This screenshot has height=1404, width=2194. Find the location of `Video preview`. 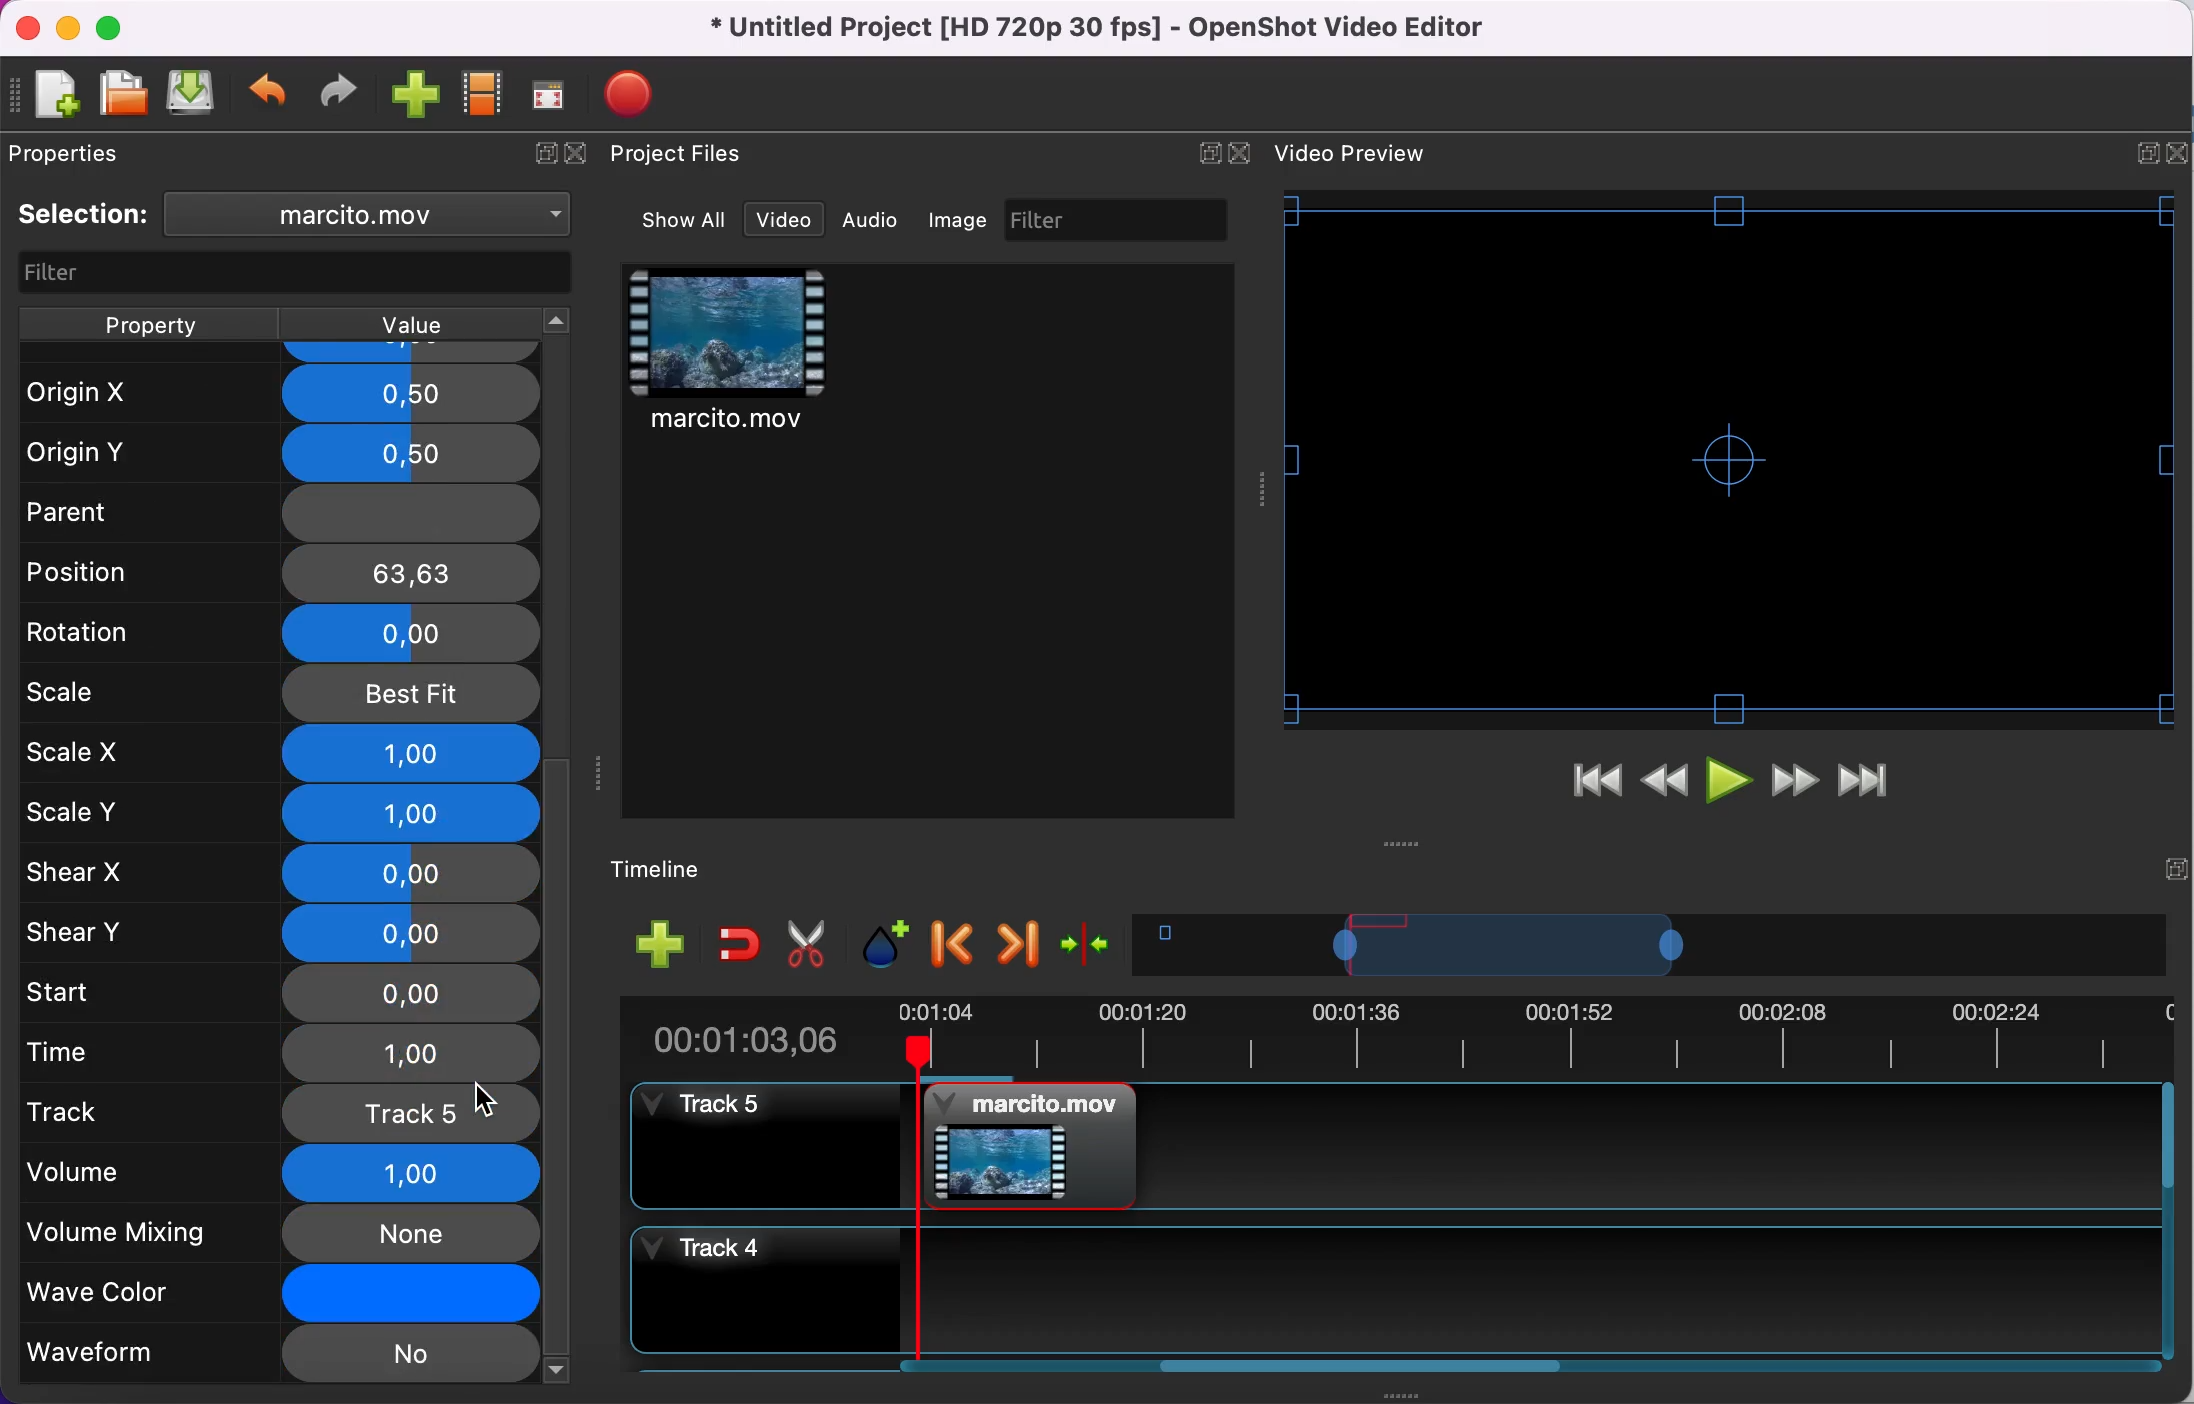

Video preview is located at coordinates (1729, 459).